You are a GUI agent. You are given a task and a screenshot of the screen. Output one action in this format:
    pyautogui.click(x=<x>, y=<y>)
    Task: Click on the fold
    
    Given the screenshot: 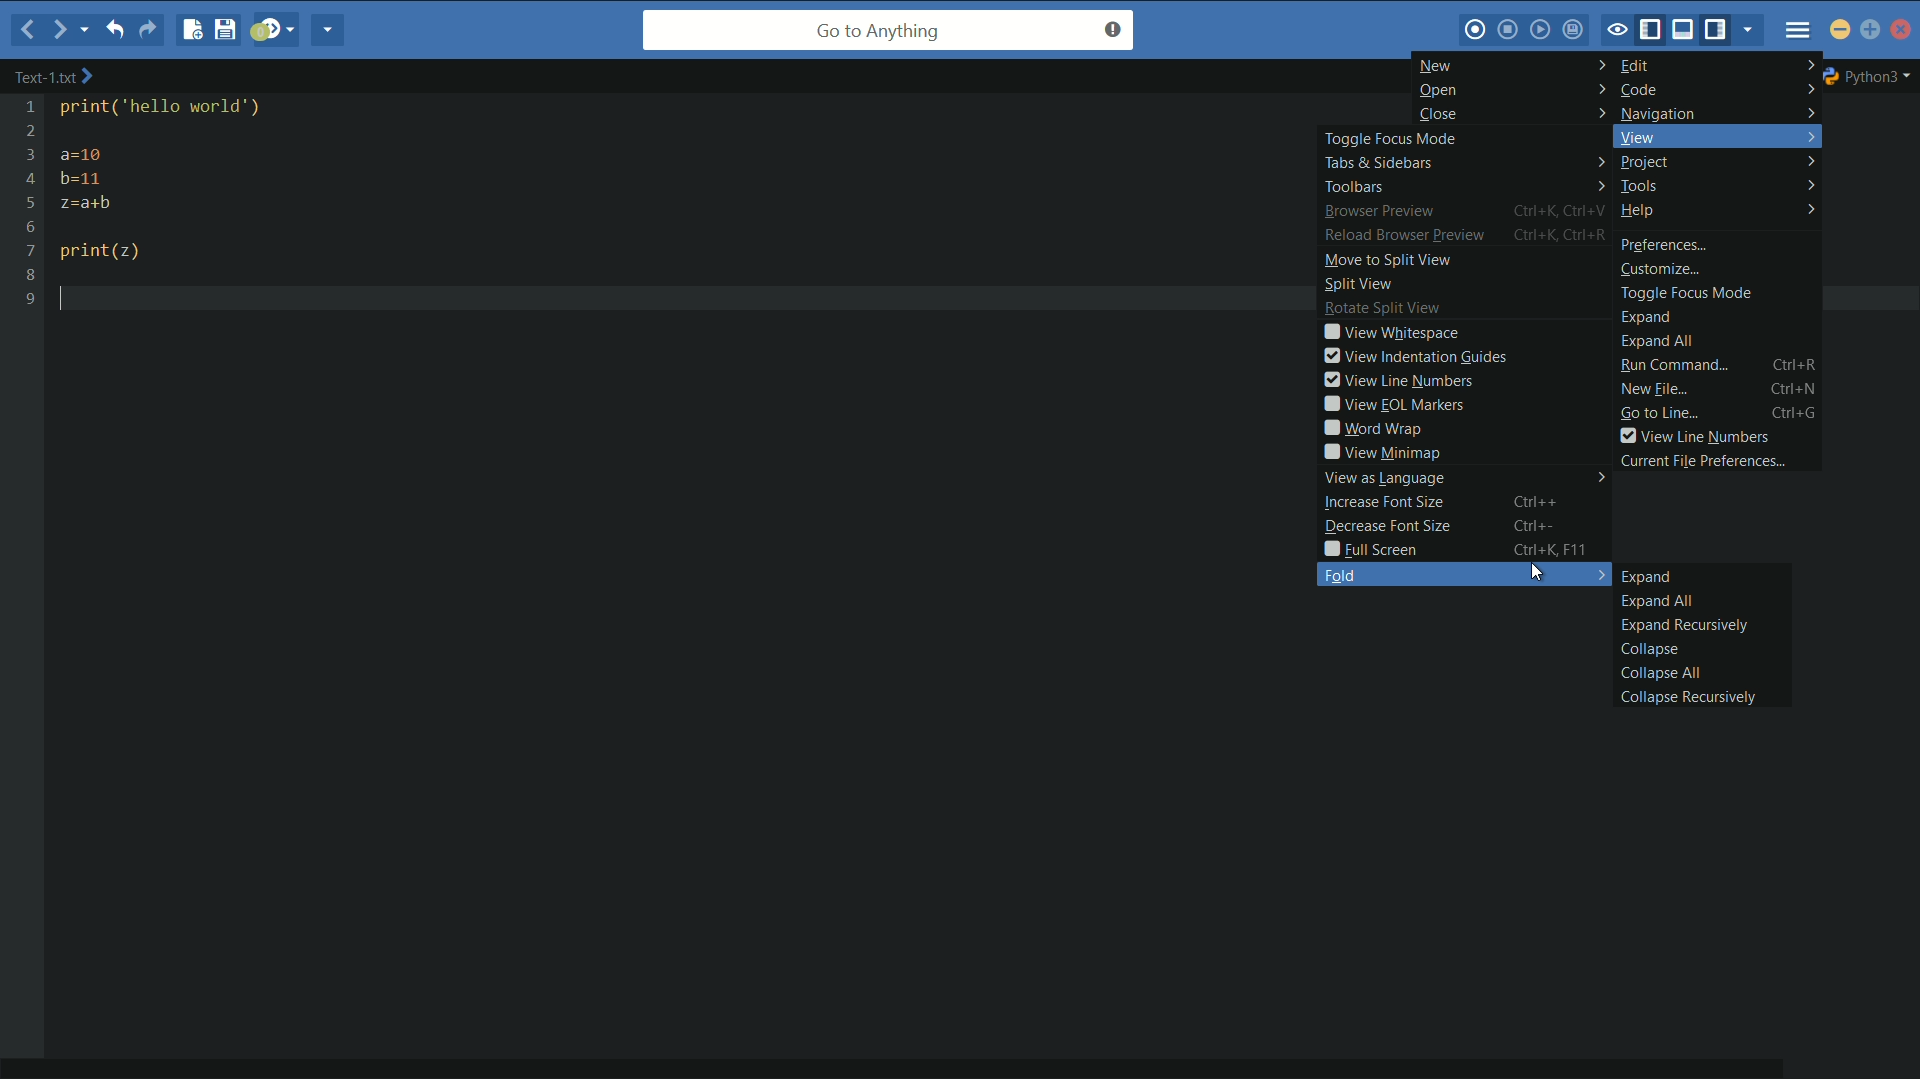 What is the action you would take?
    pyautogui.click(x=1463, y=575)
    